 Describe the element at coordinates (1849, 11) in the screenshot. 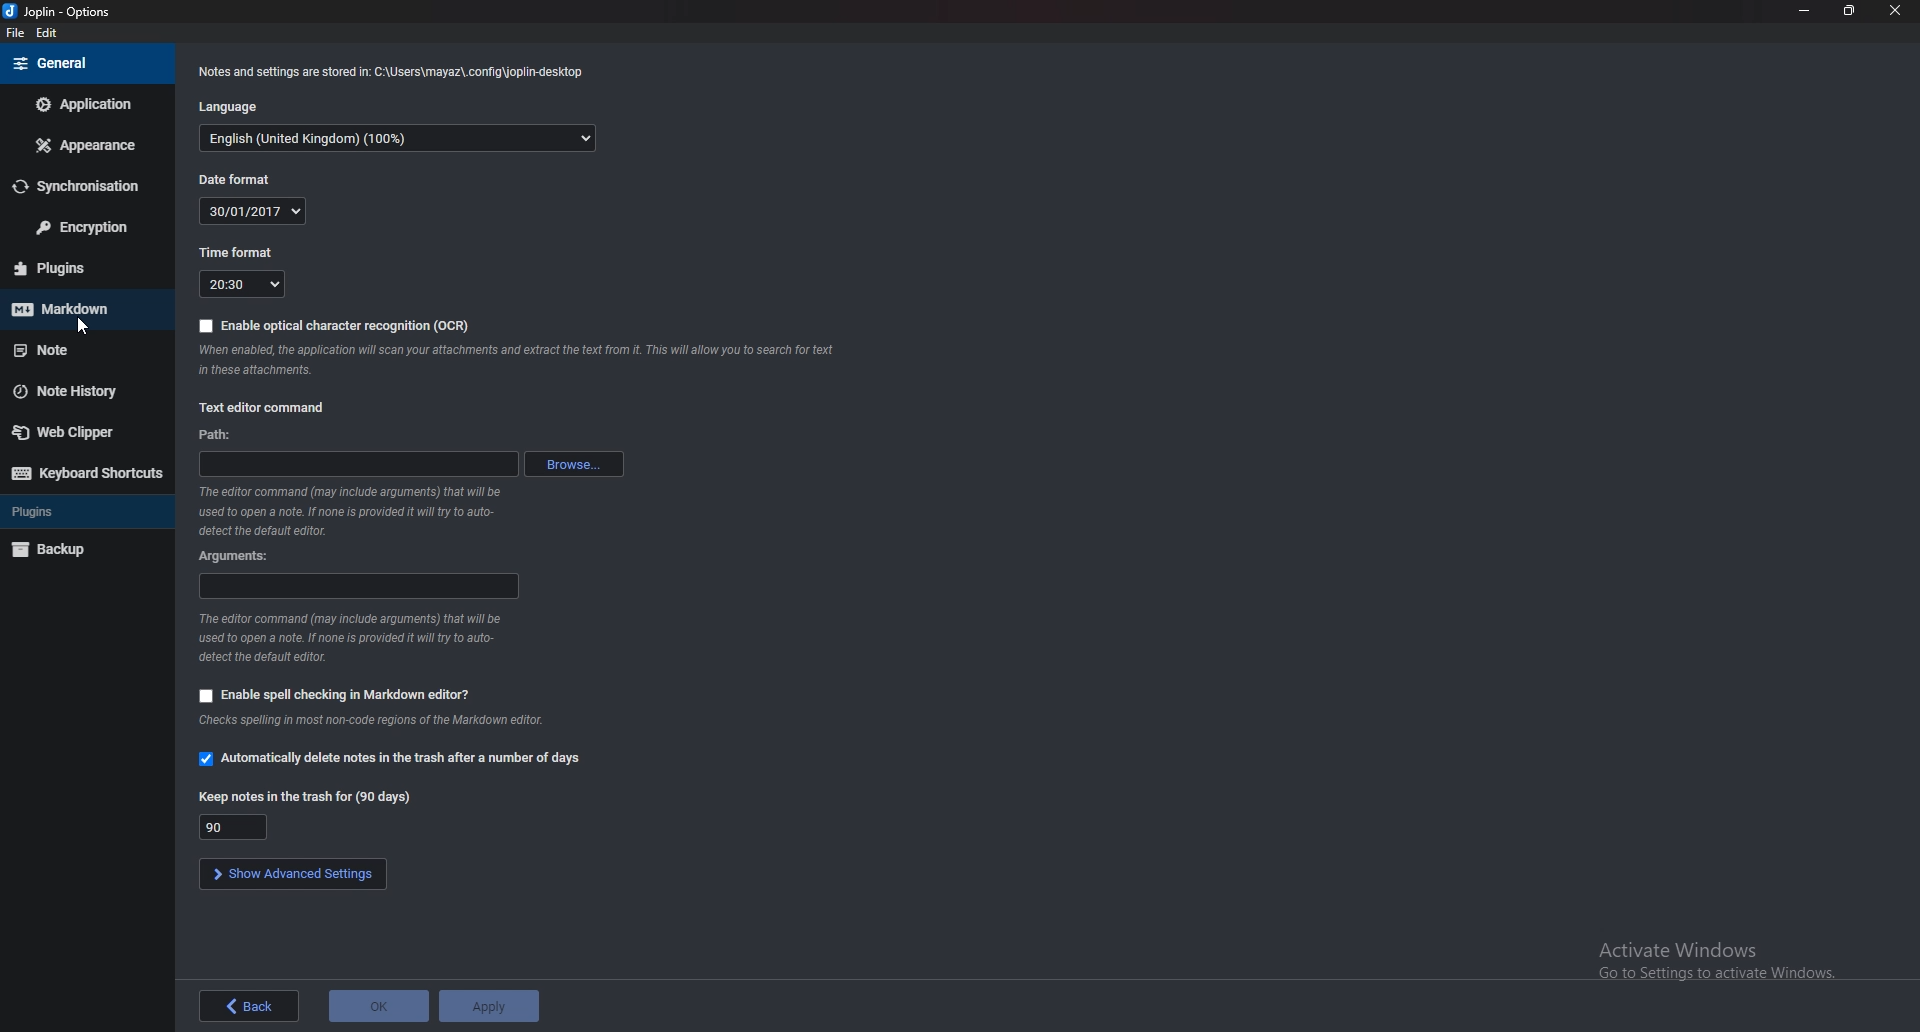

I see `resize` at that location.